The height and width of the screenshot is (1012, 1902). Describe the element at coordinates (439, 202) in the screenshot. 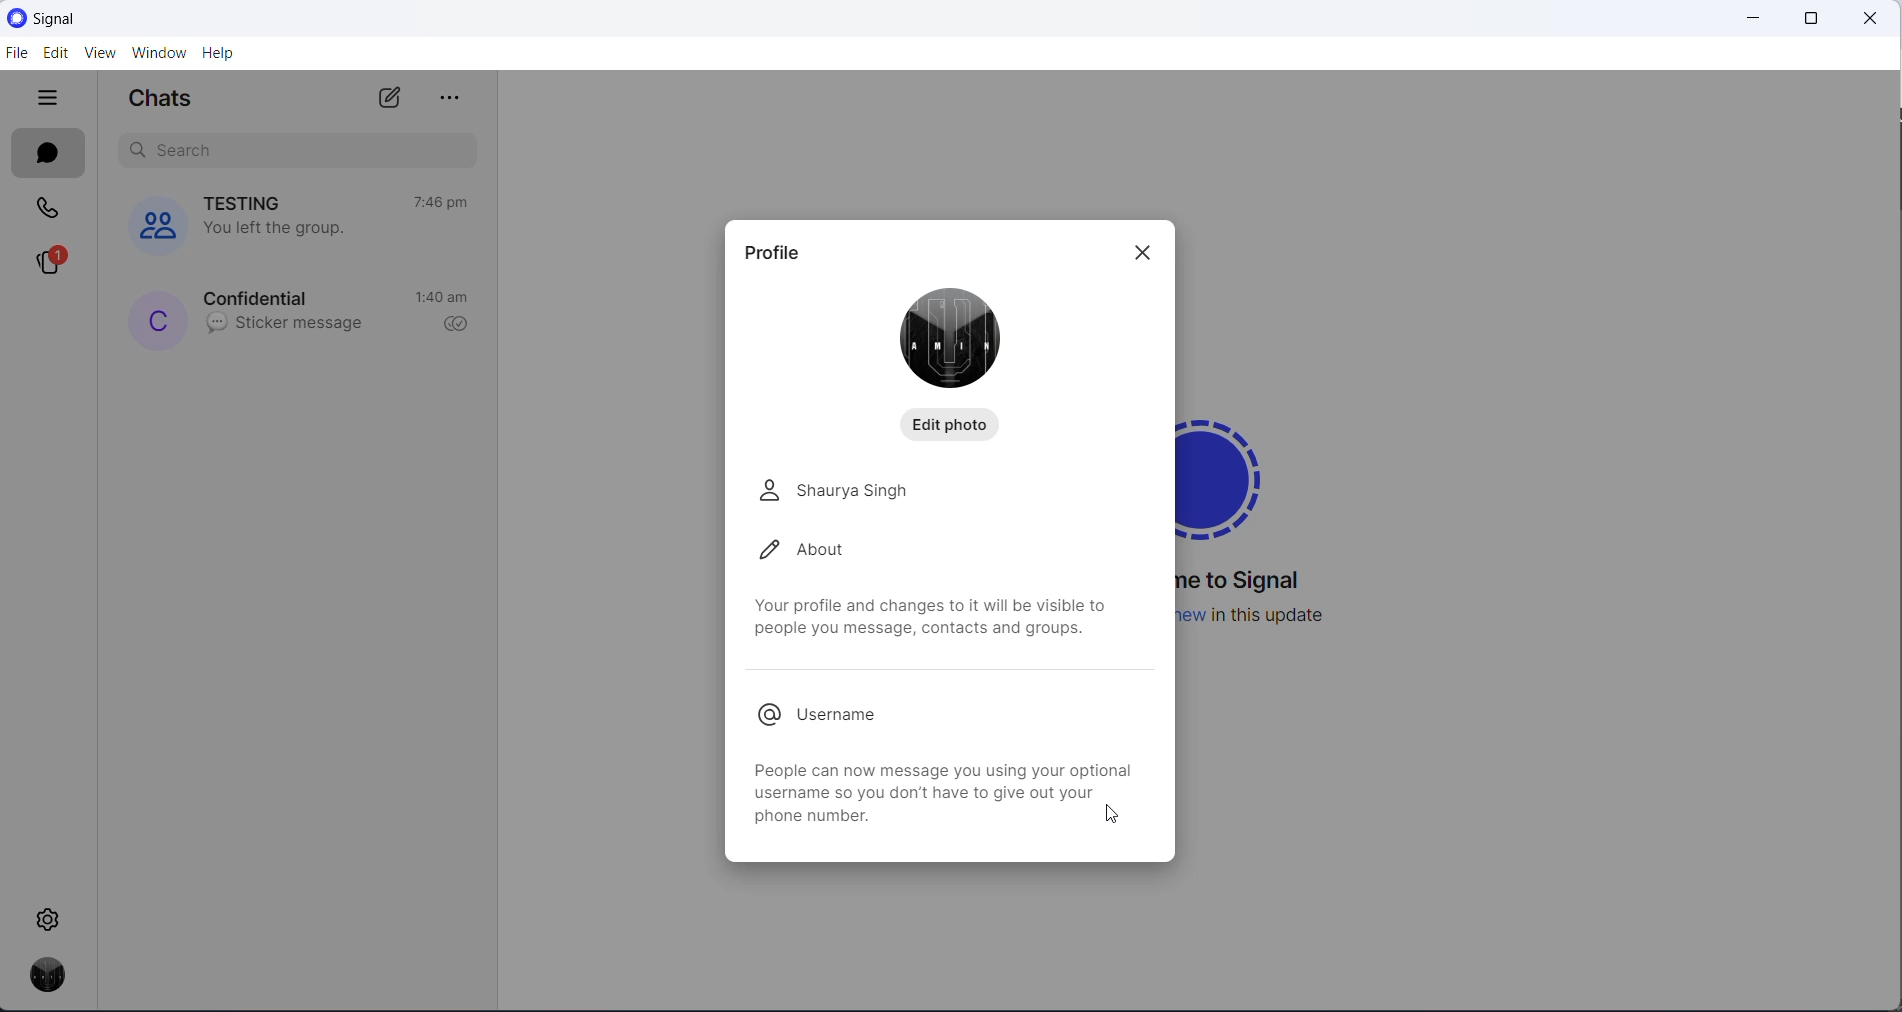

I see `last active time` at that location.